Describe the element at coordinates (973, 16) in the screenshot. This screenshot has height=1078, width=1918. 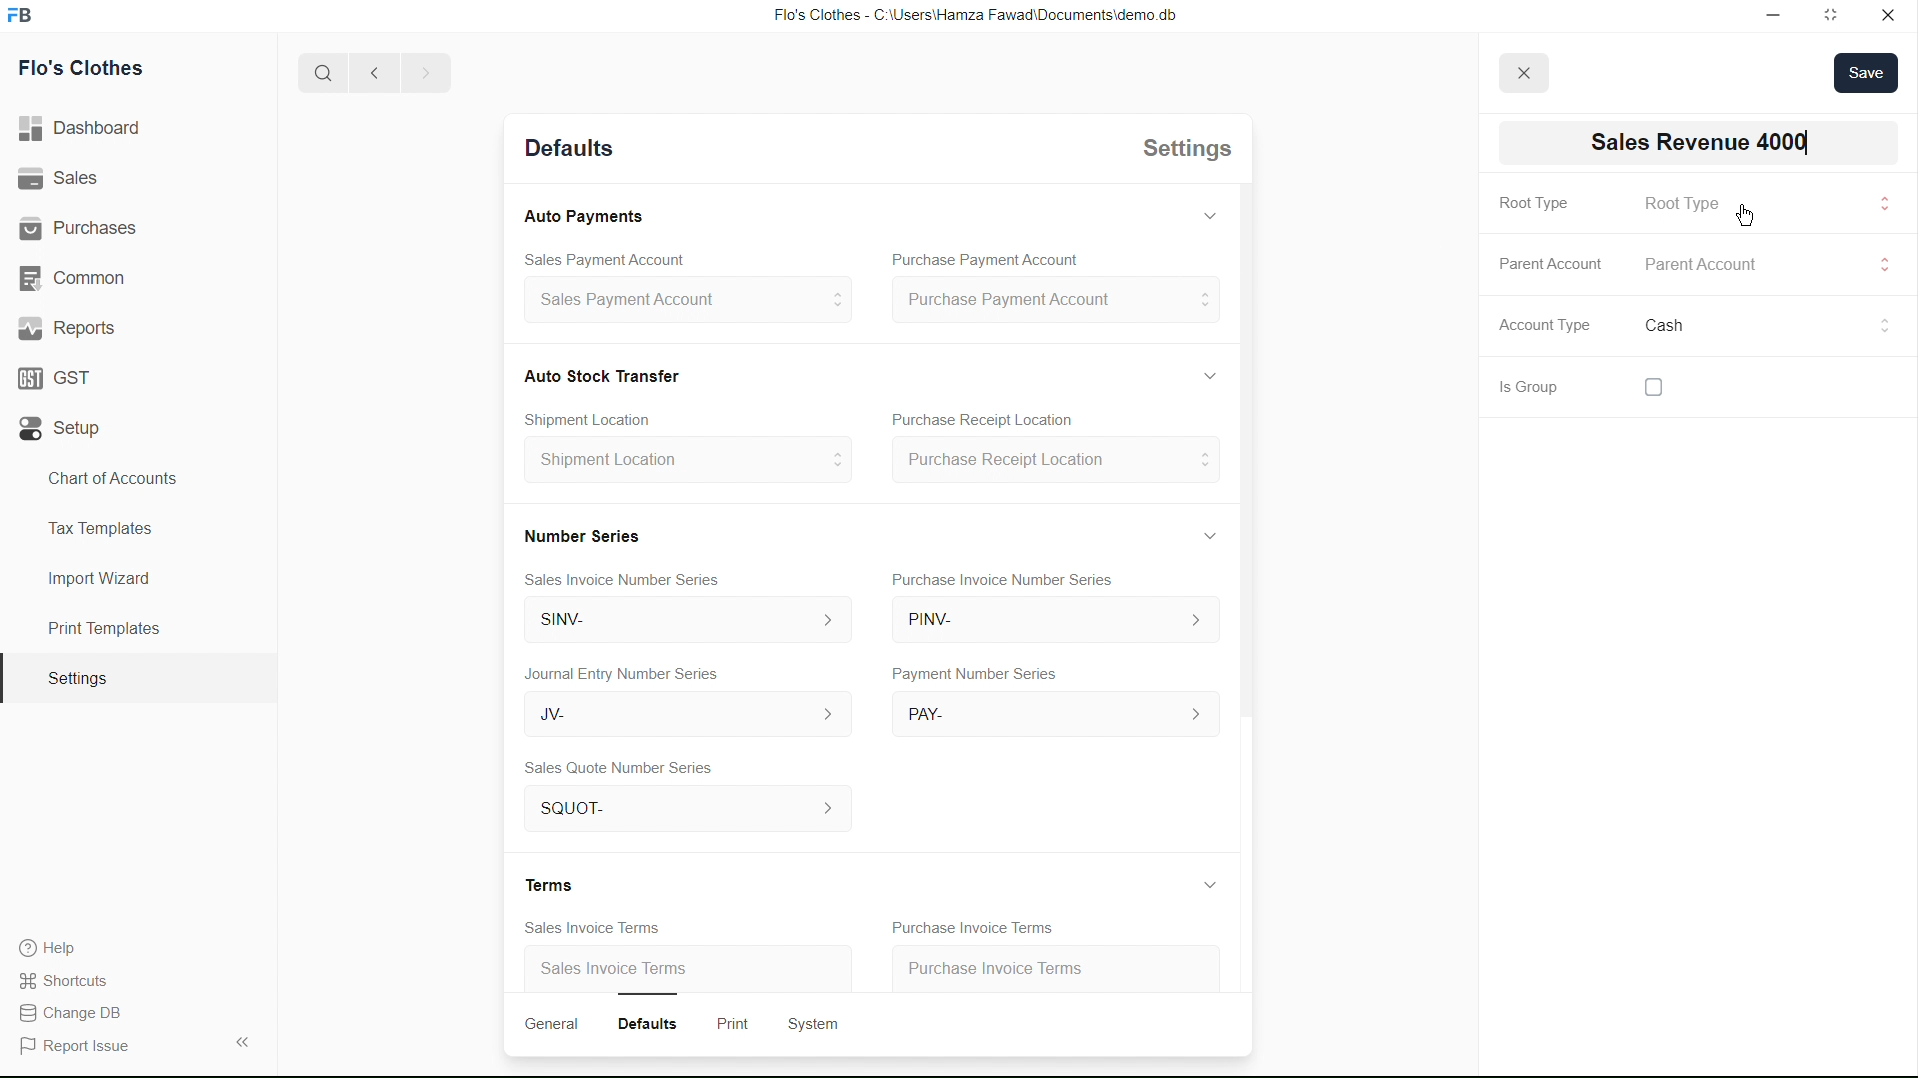
I see `Flo's Clothes - C:\Users\Hamza Fawad\Documents\demo db` at that location.